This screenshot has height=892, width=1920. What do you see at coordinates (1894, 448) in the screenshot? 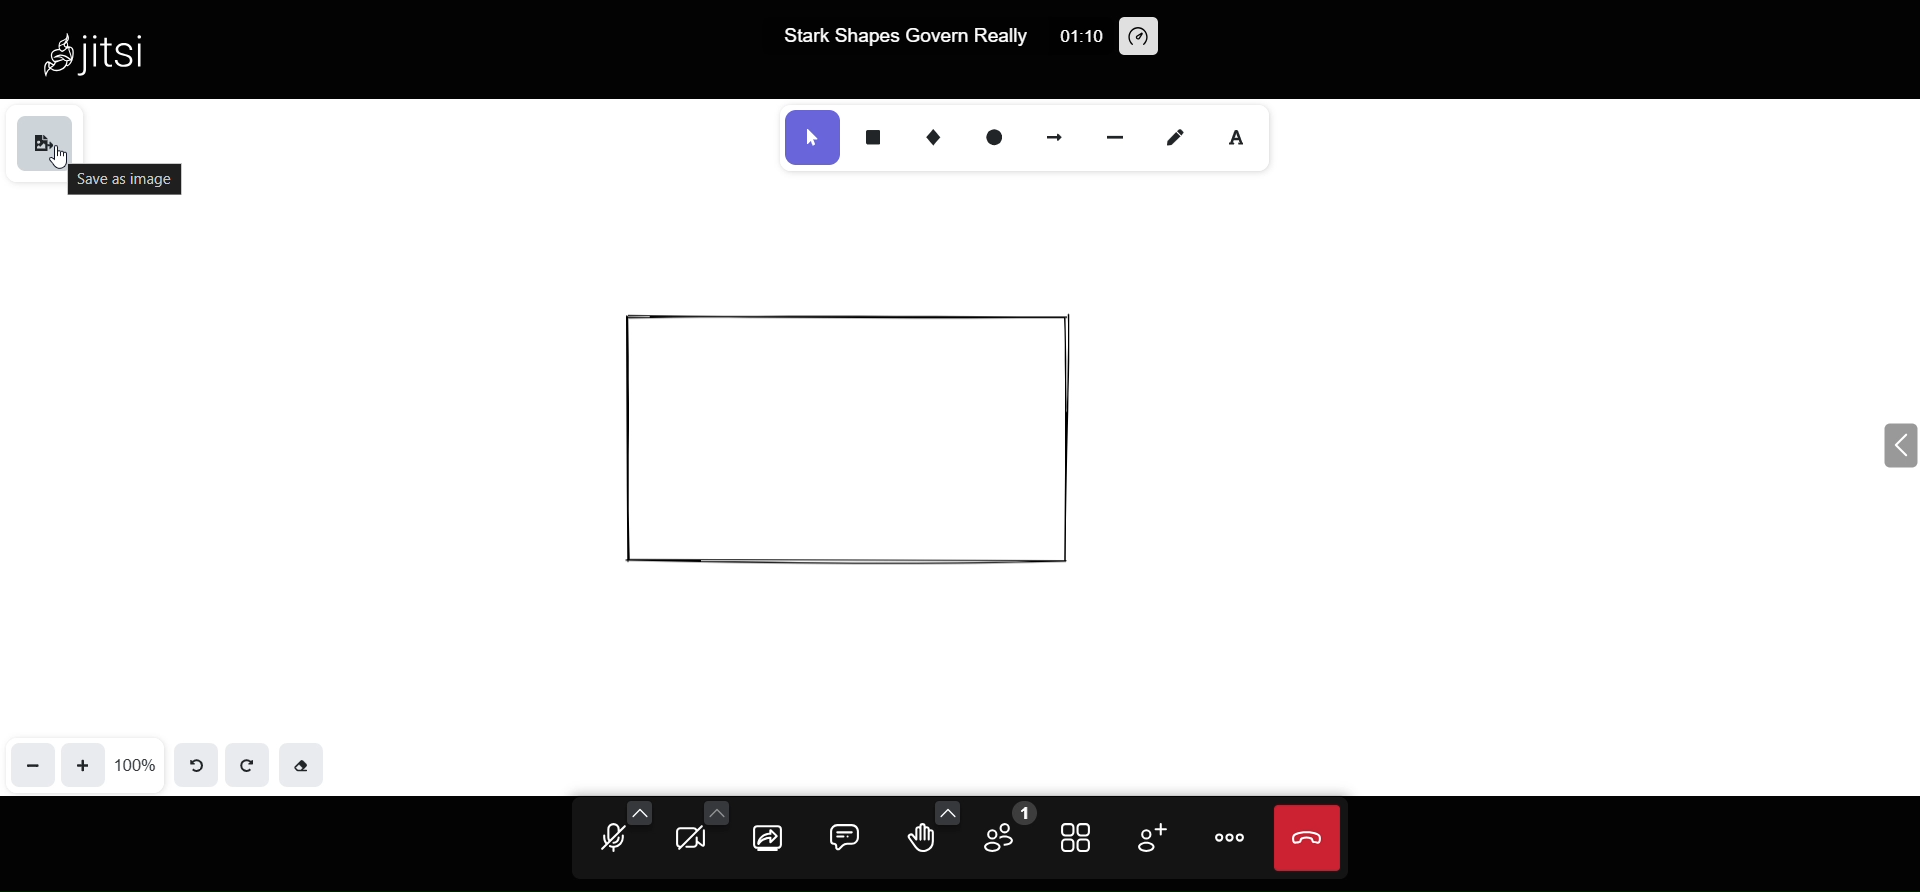
I see `expand` at bounding box center [1894, 448].